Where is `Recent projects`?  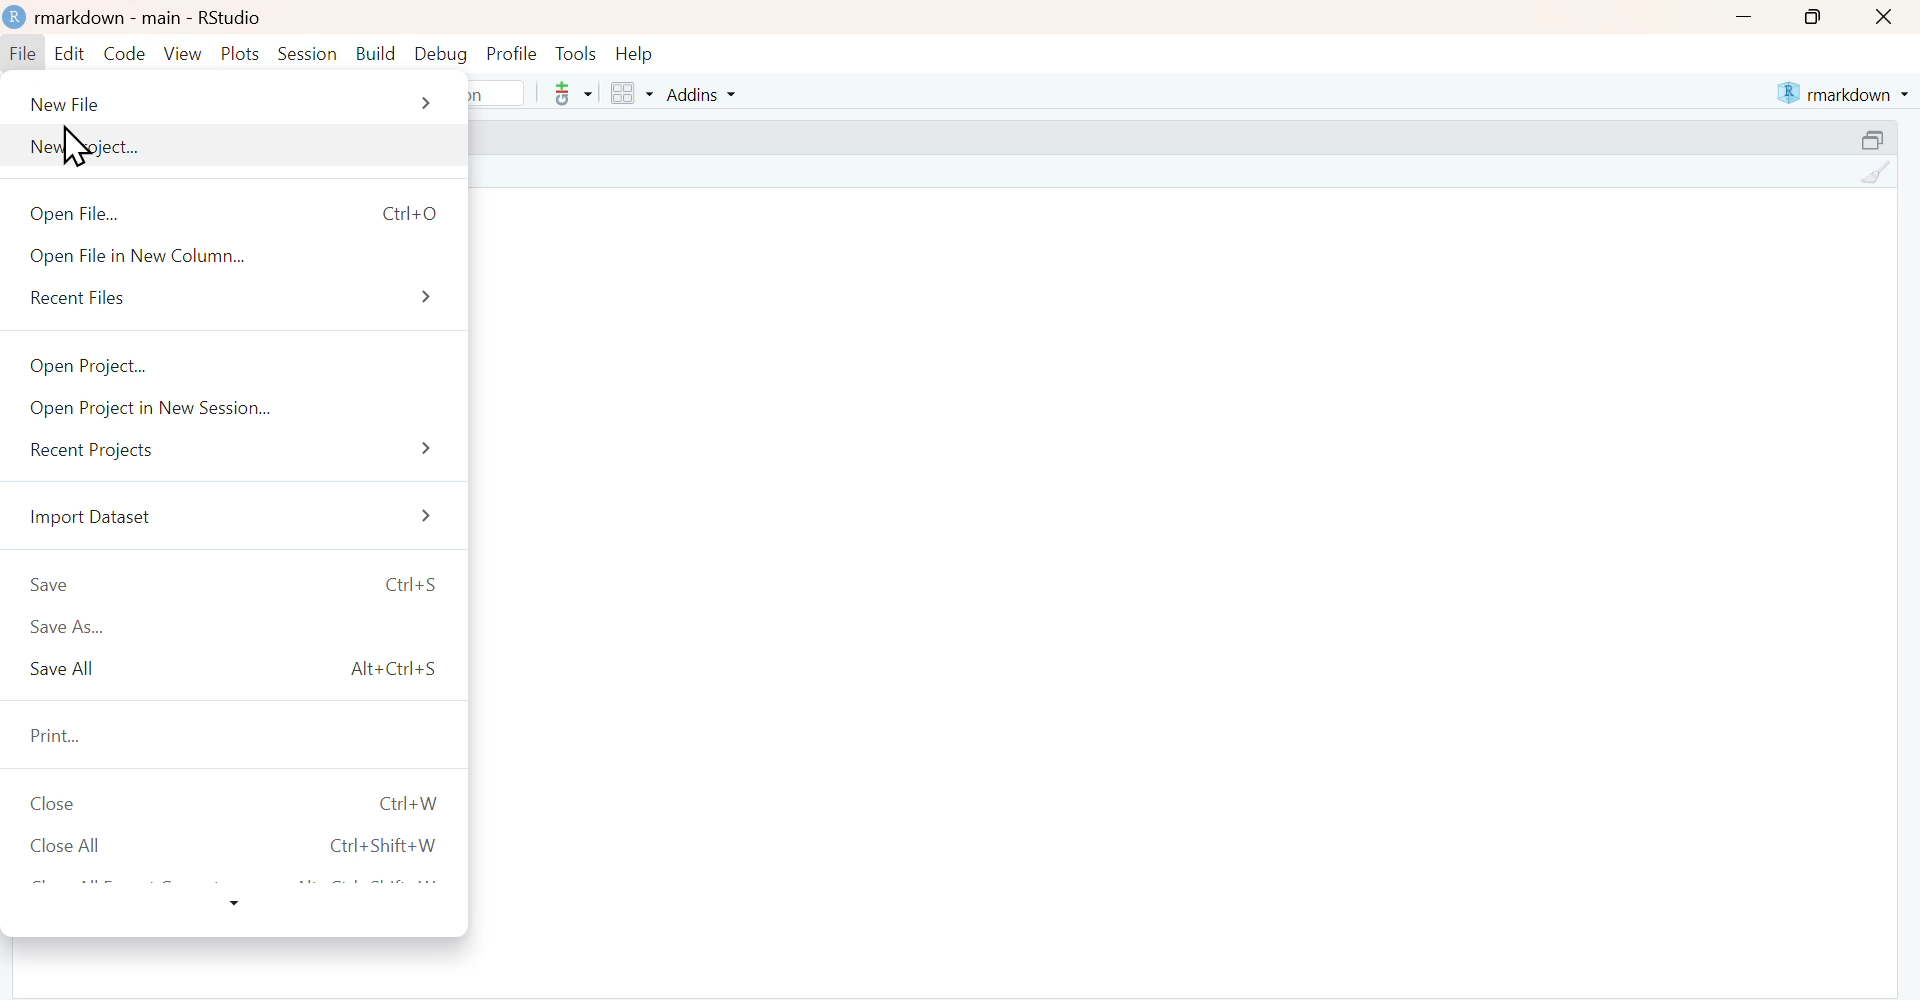
Recent projects is located at coordinates (242, 456).